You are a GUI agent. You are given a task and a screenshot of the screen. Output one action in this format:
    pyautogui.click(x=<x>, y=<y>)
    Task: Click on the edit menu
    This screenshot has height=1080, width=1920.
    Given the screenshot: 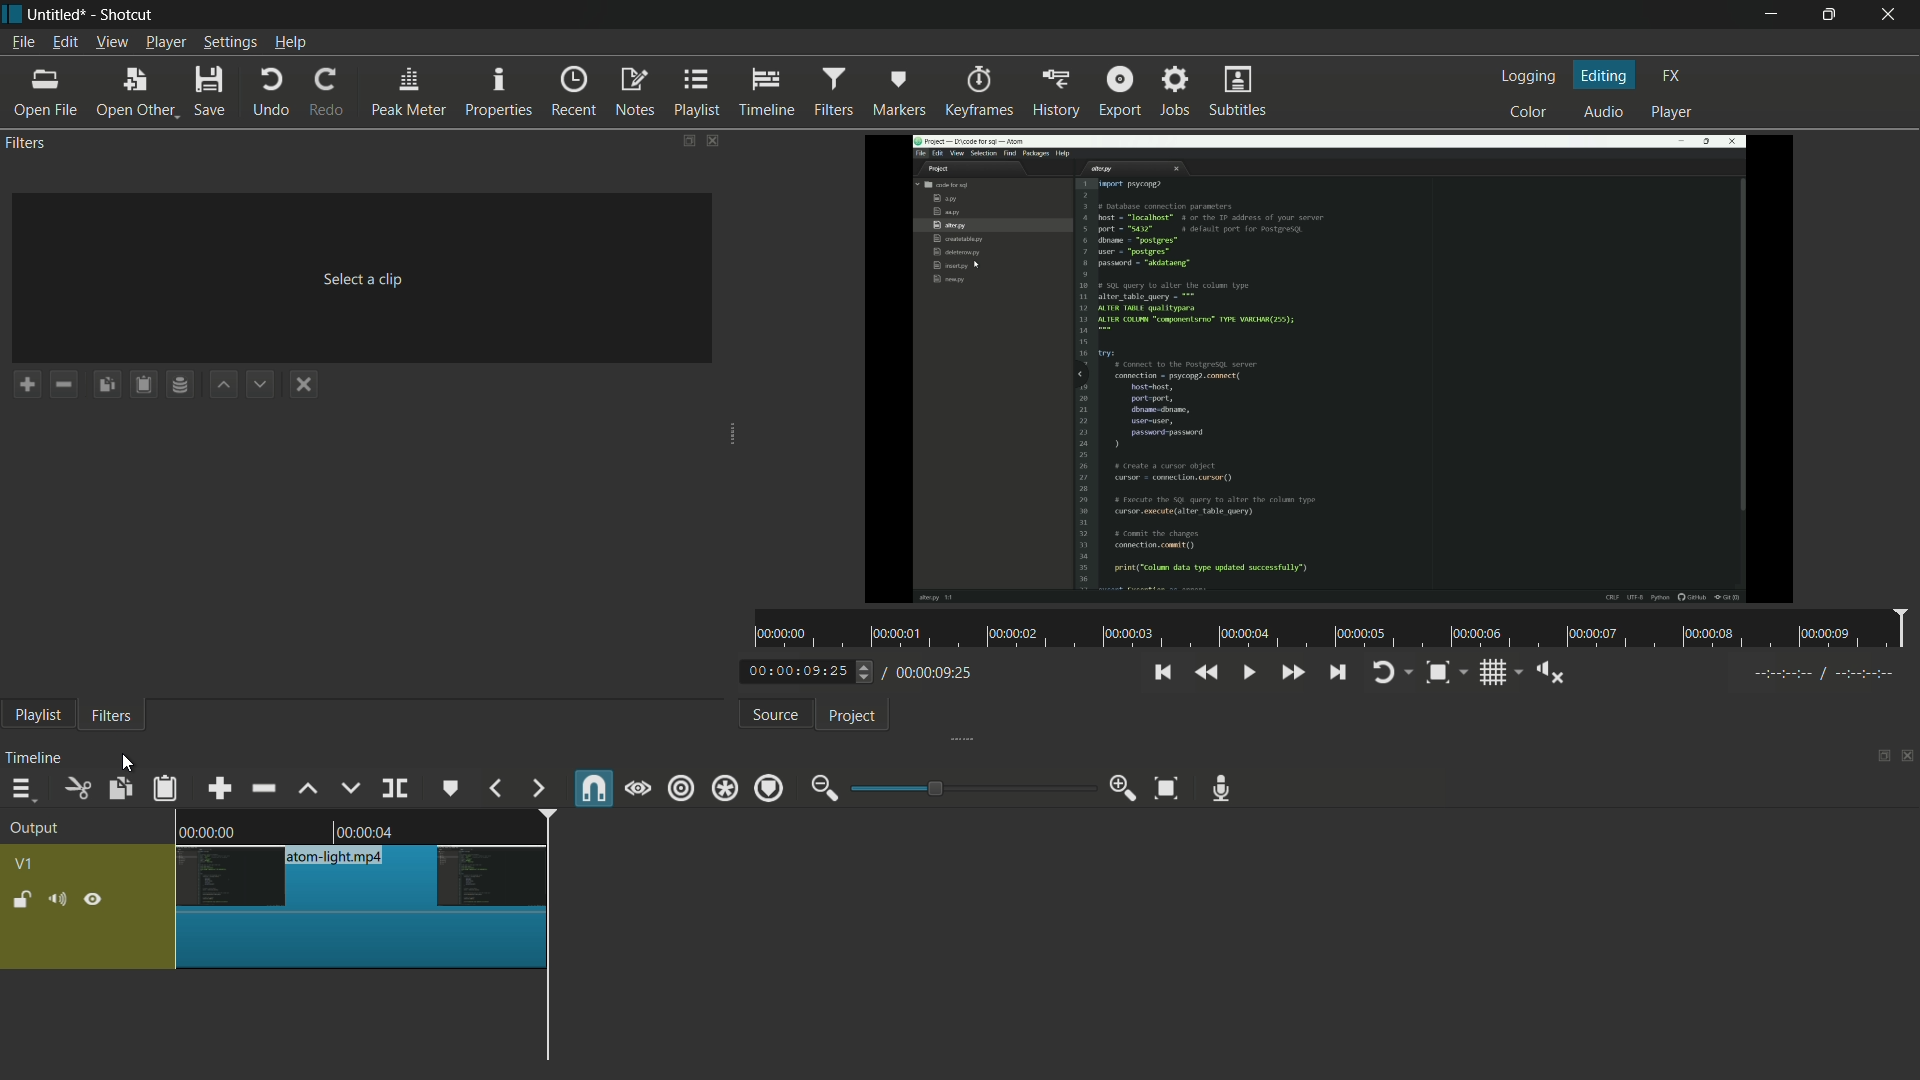 What is the action you would take?
    pyautogui.click(x=64, y=43)
    